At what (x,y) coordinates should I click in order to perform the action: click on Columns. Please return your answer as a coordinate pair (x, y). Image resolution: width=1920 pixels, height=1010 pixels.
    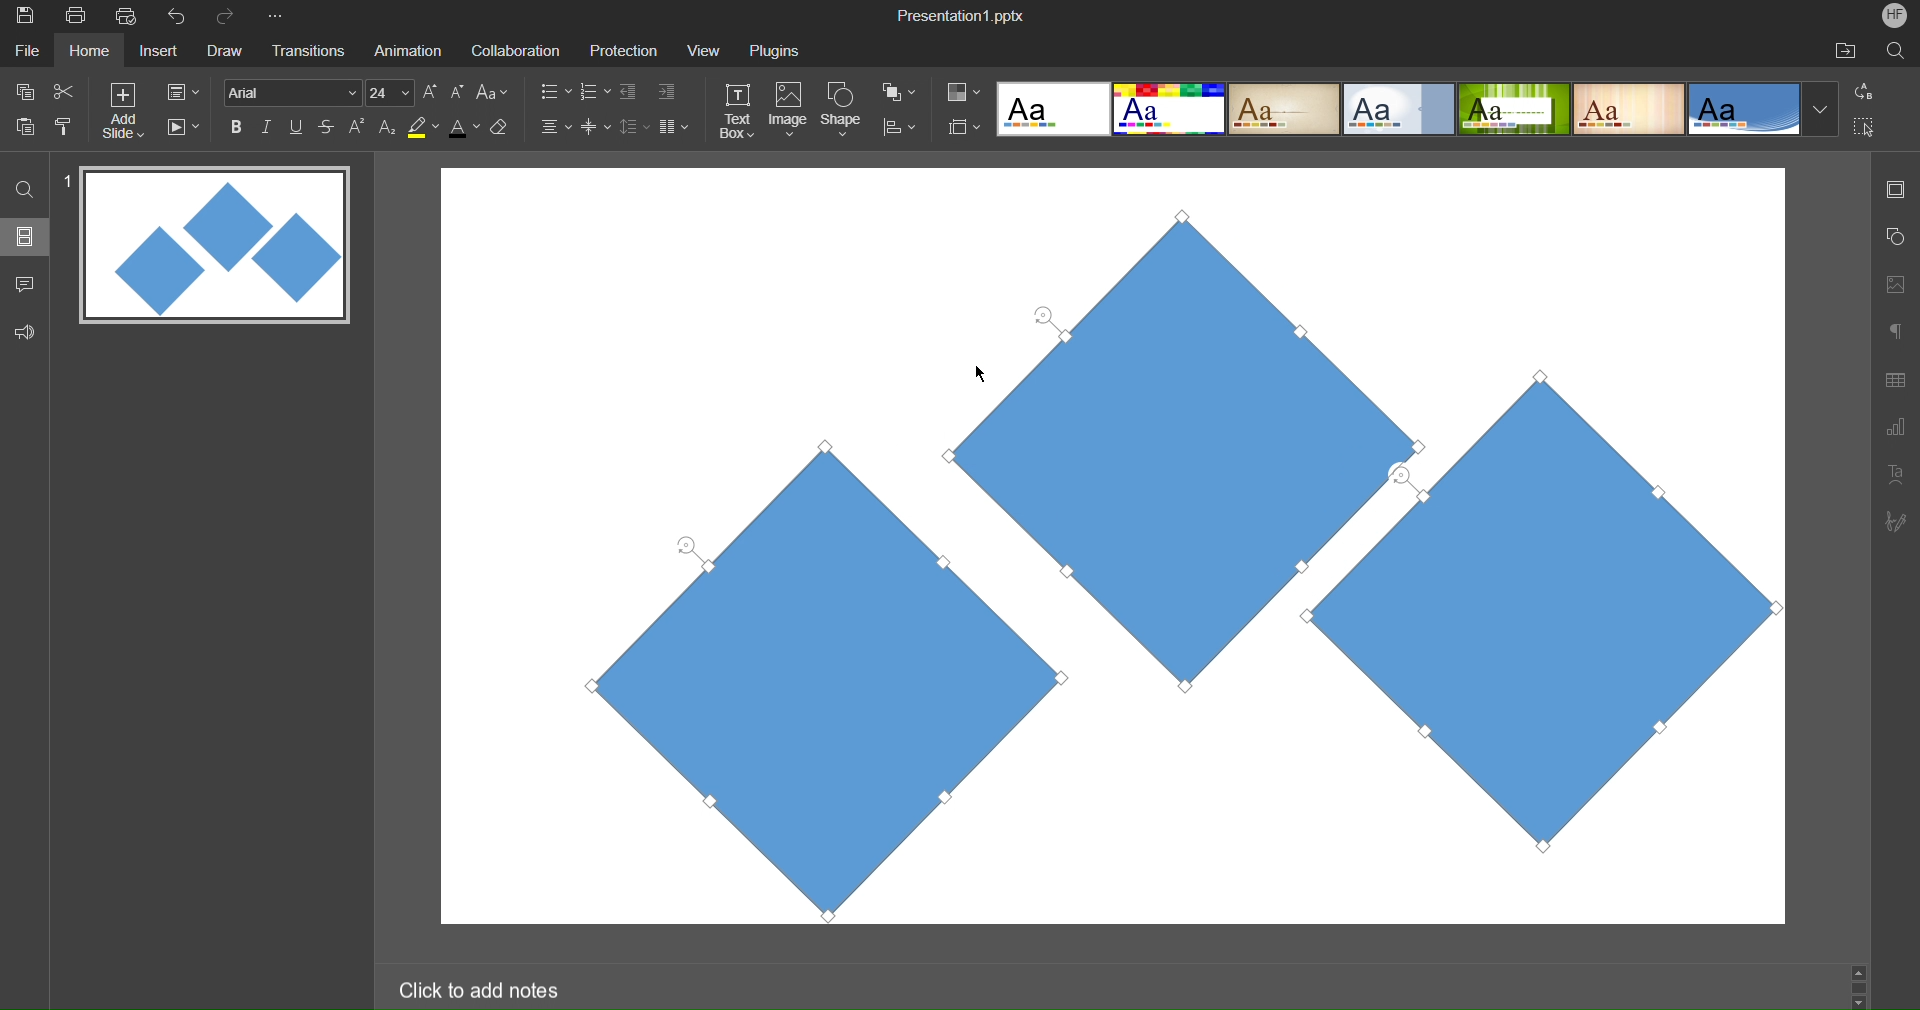
    Looking at the image, I should click on (675, 126).